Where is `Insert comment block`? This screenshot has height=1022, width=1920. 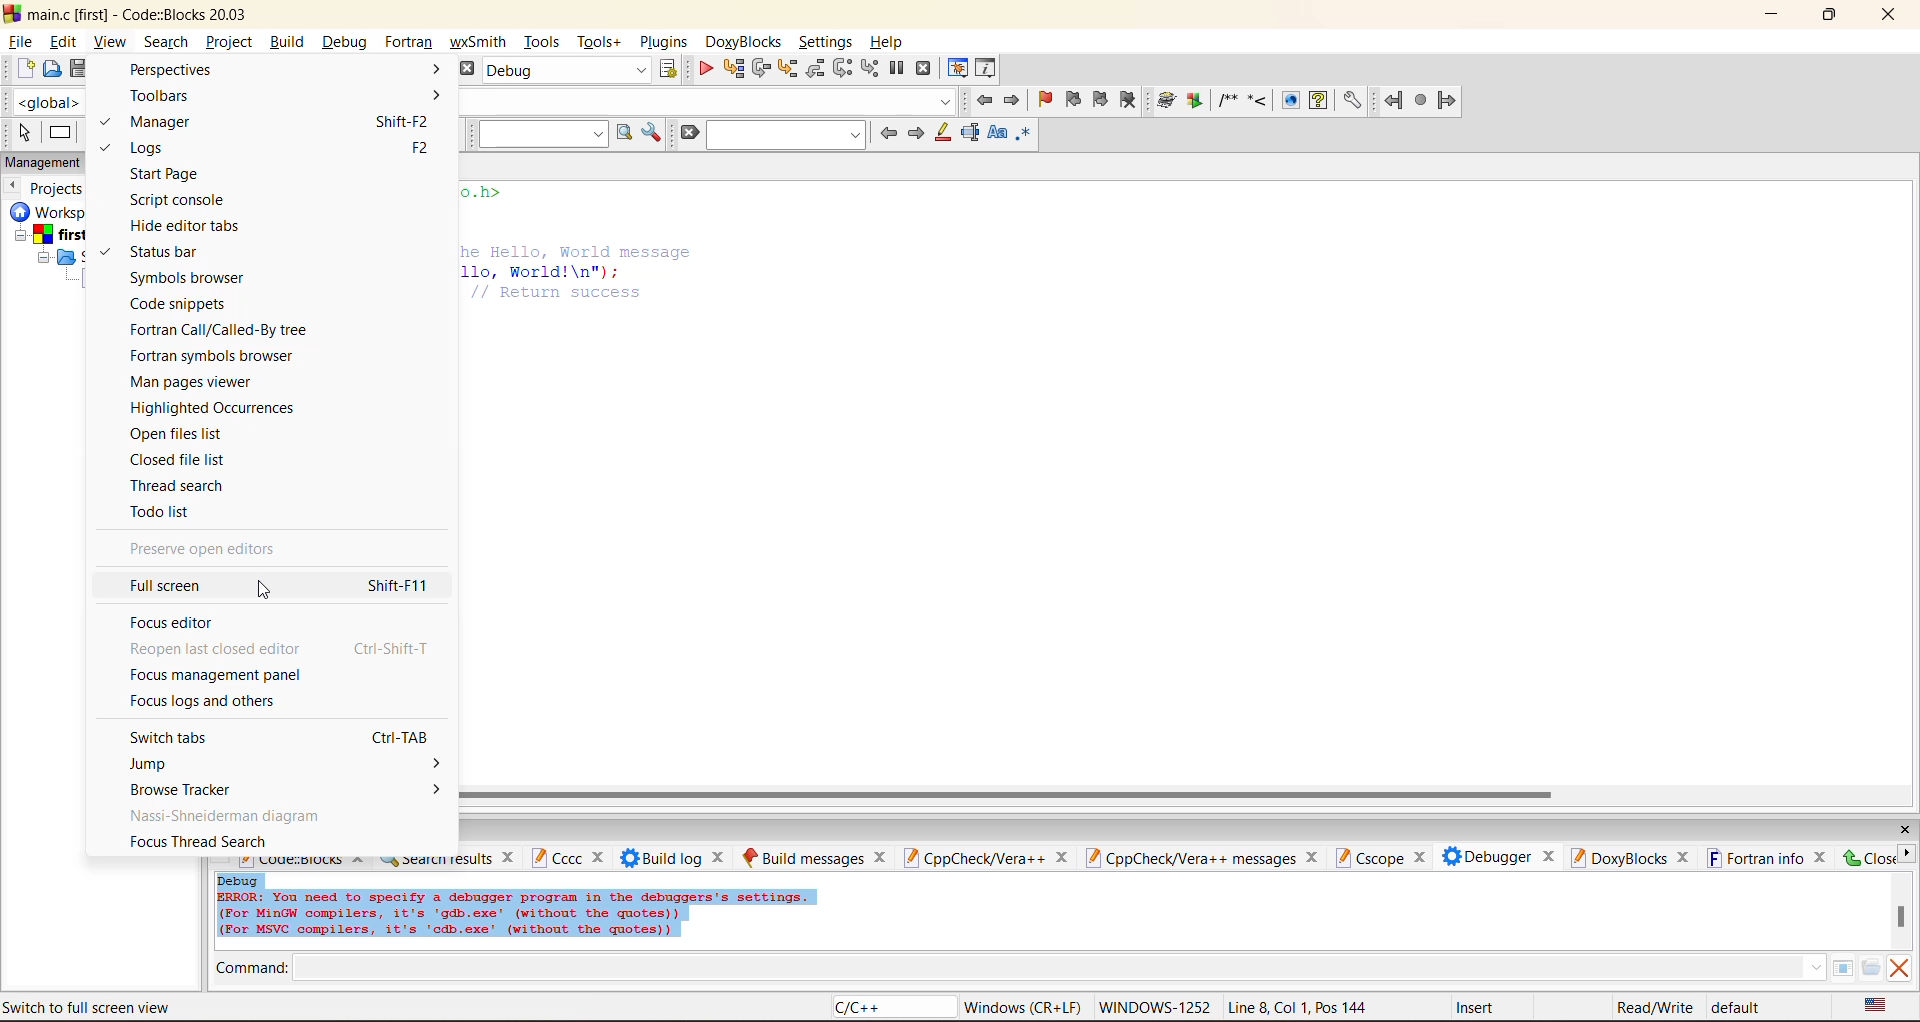 Insert comment block is located at coordinates (1226, 99).